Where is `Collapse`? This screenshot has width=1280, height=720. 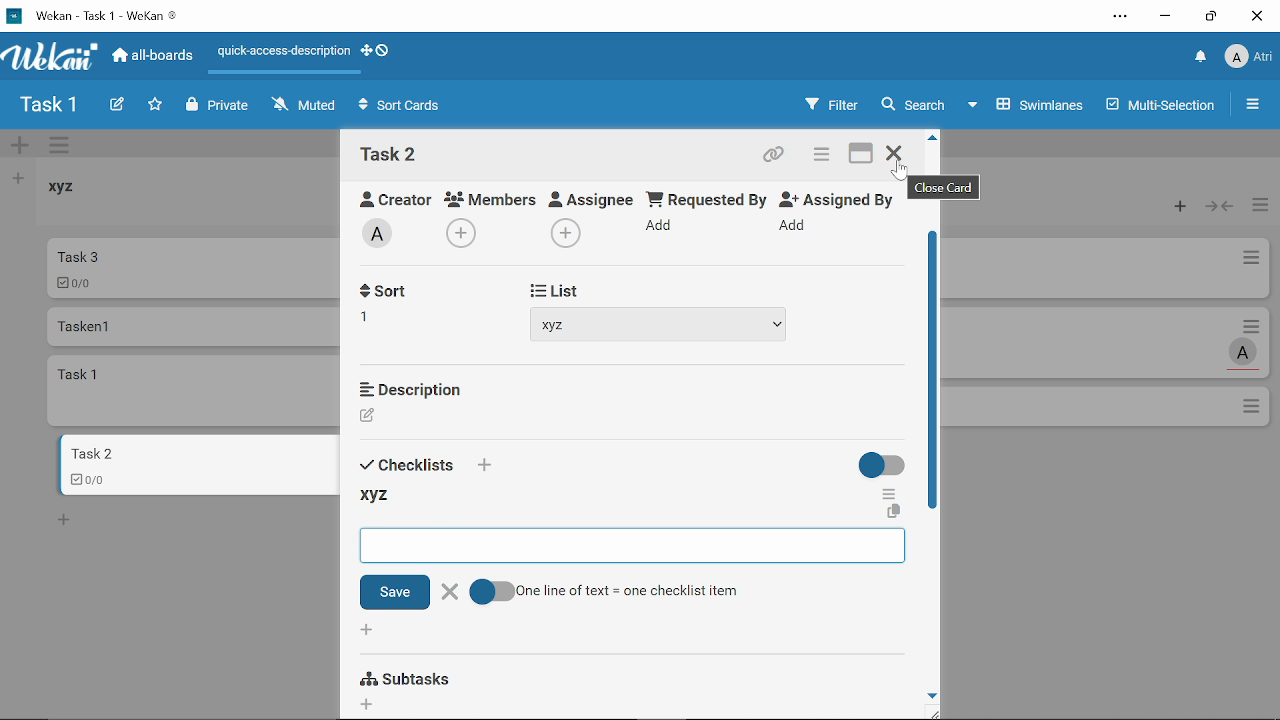 Collapse is located at coordinates (1221, 207).